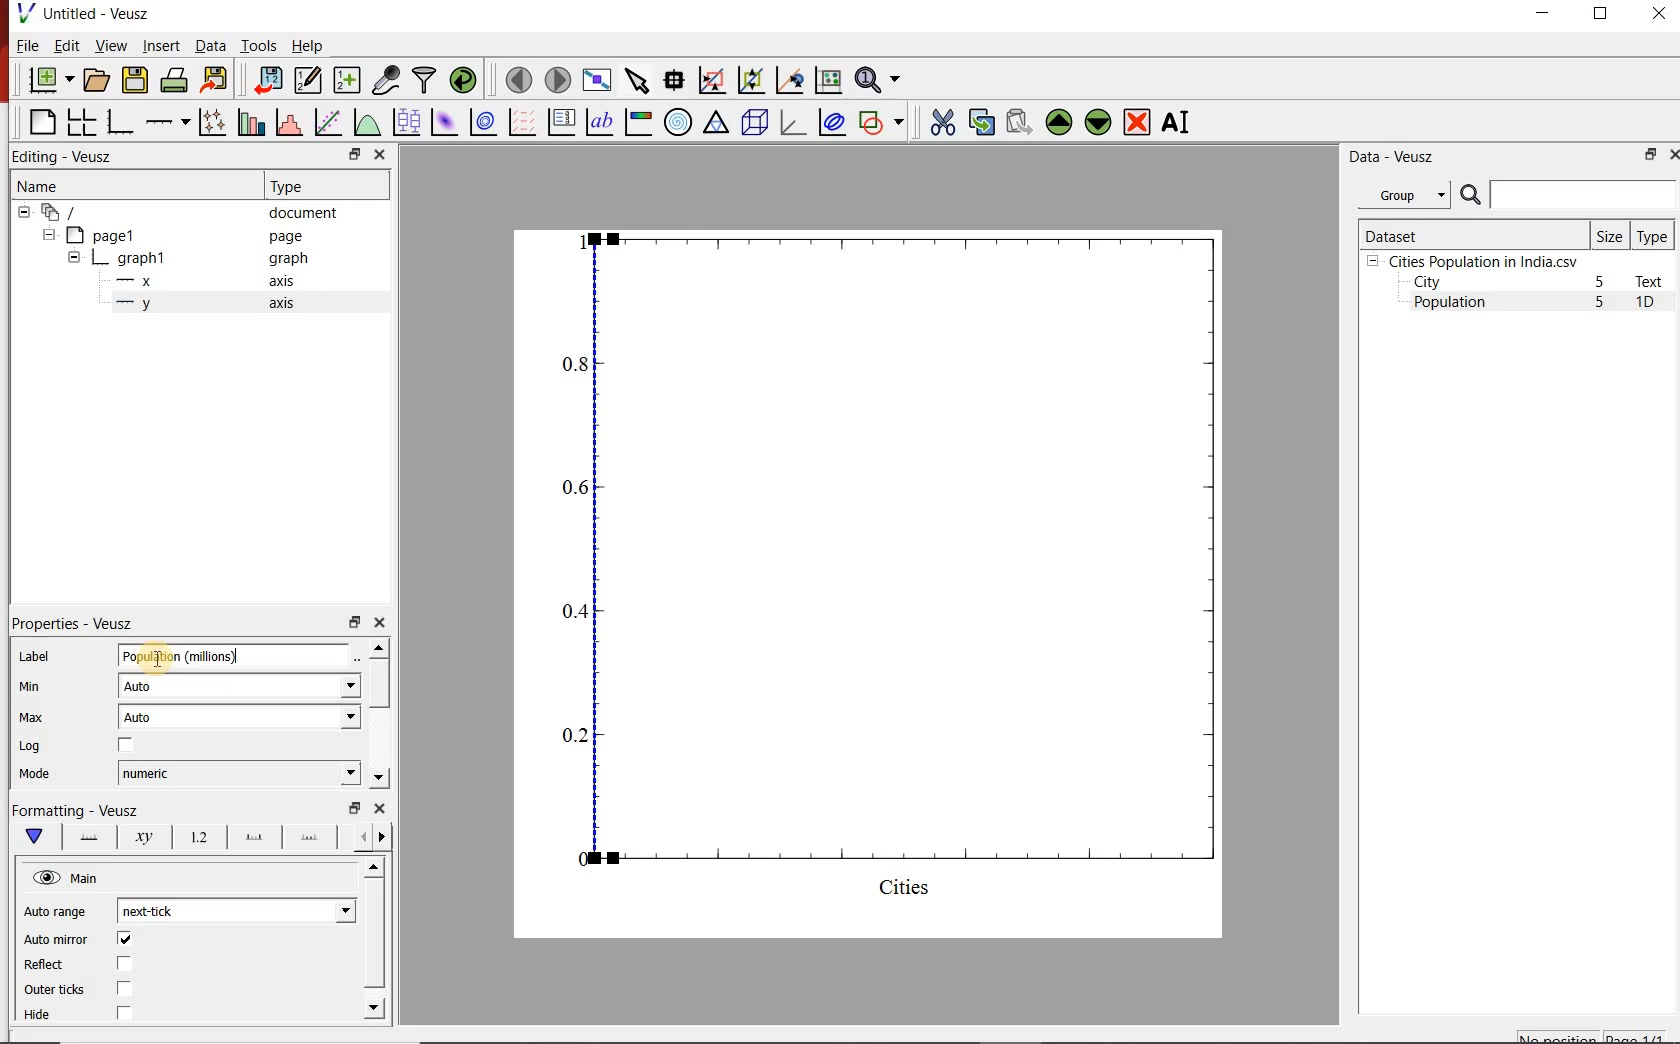  I want to click on check/uncheck, so click(123, 1016).